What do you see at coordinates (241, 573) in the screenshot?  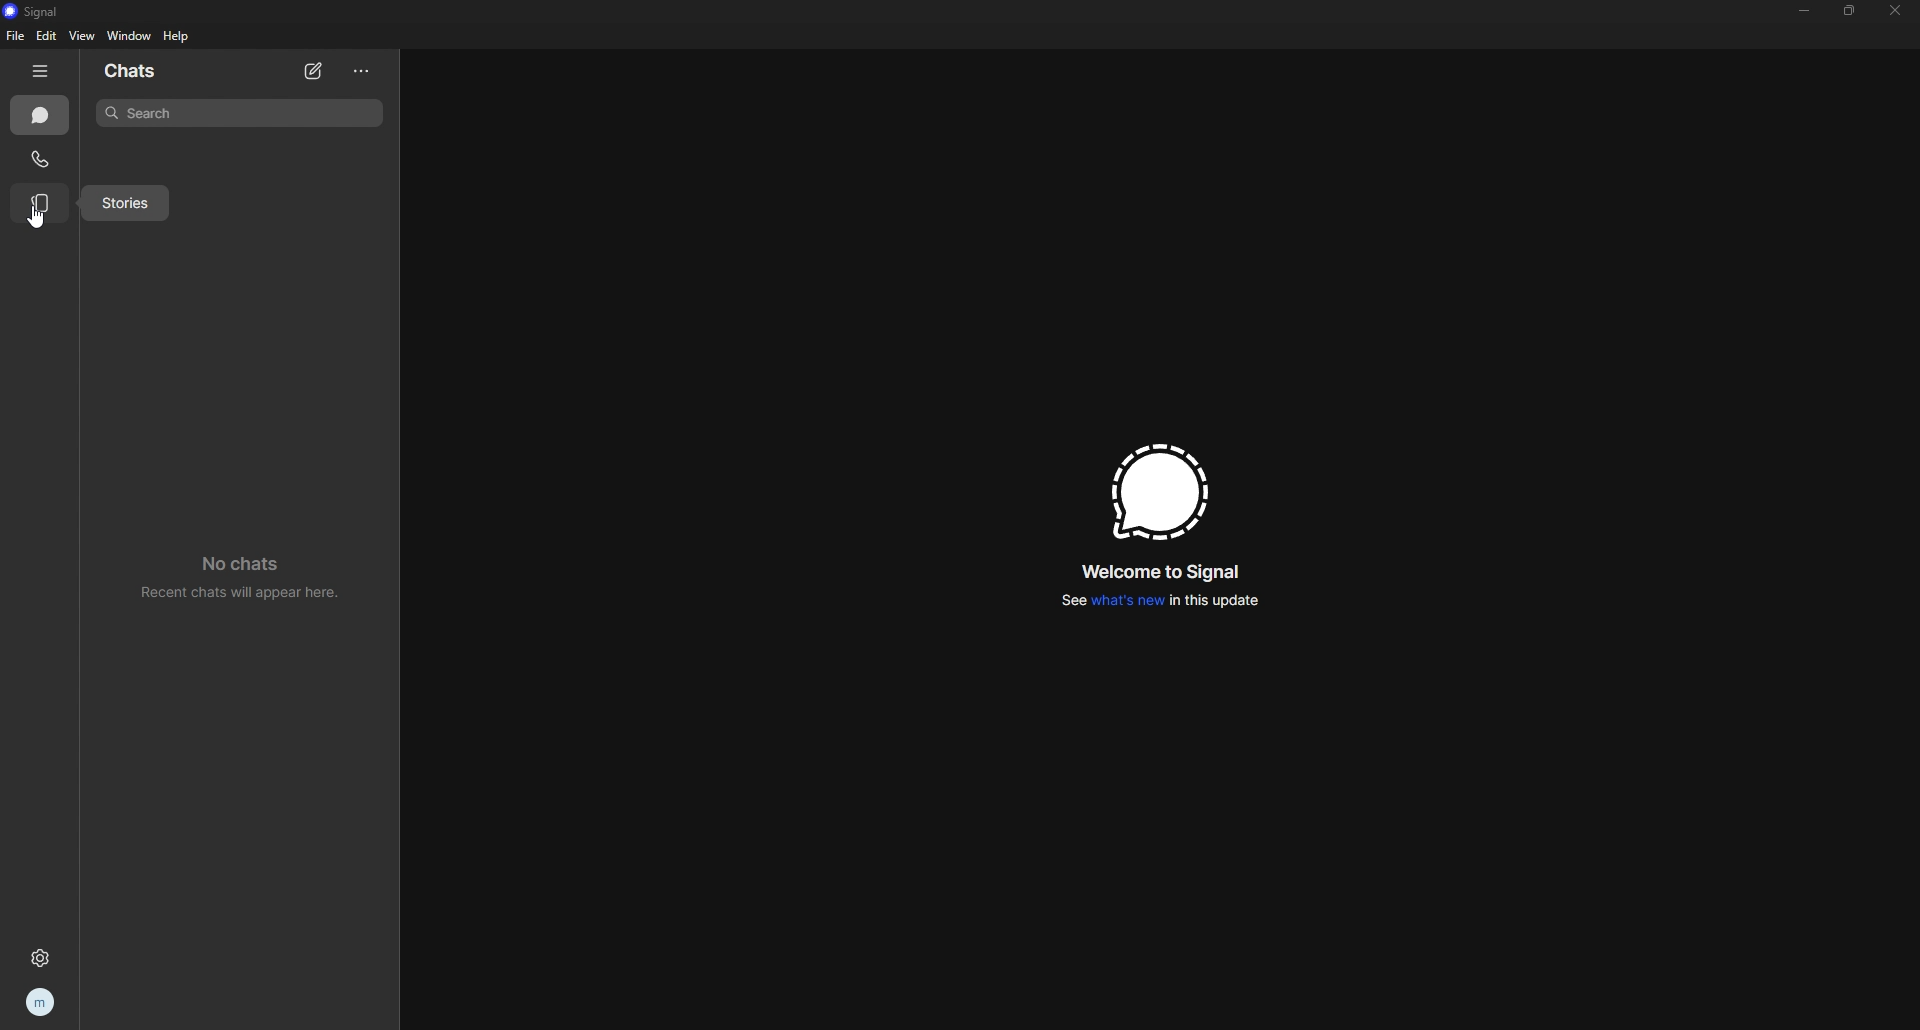 I see `no chats Recent chats will appear here.` at bounding box center [241, 573].